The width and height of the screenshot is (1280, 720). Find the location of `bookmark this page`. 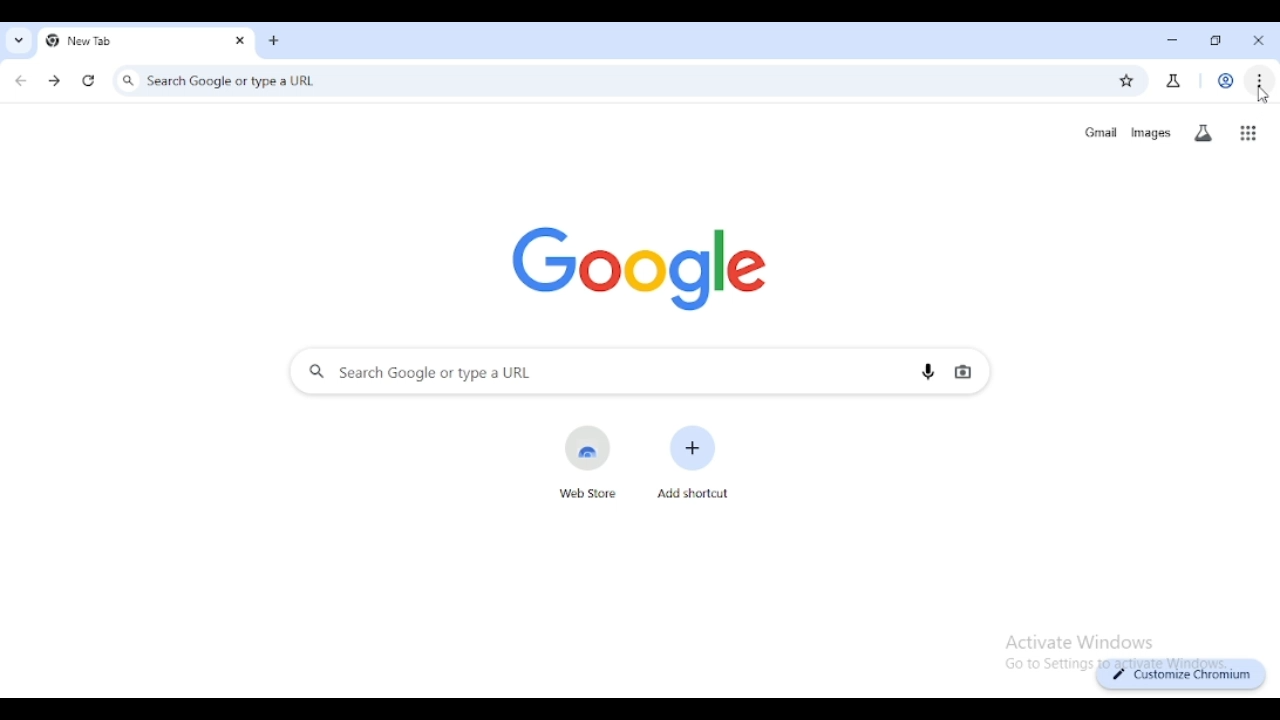

bookmark this page is located at coordinates (1126, 81).